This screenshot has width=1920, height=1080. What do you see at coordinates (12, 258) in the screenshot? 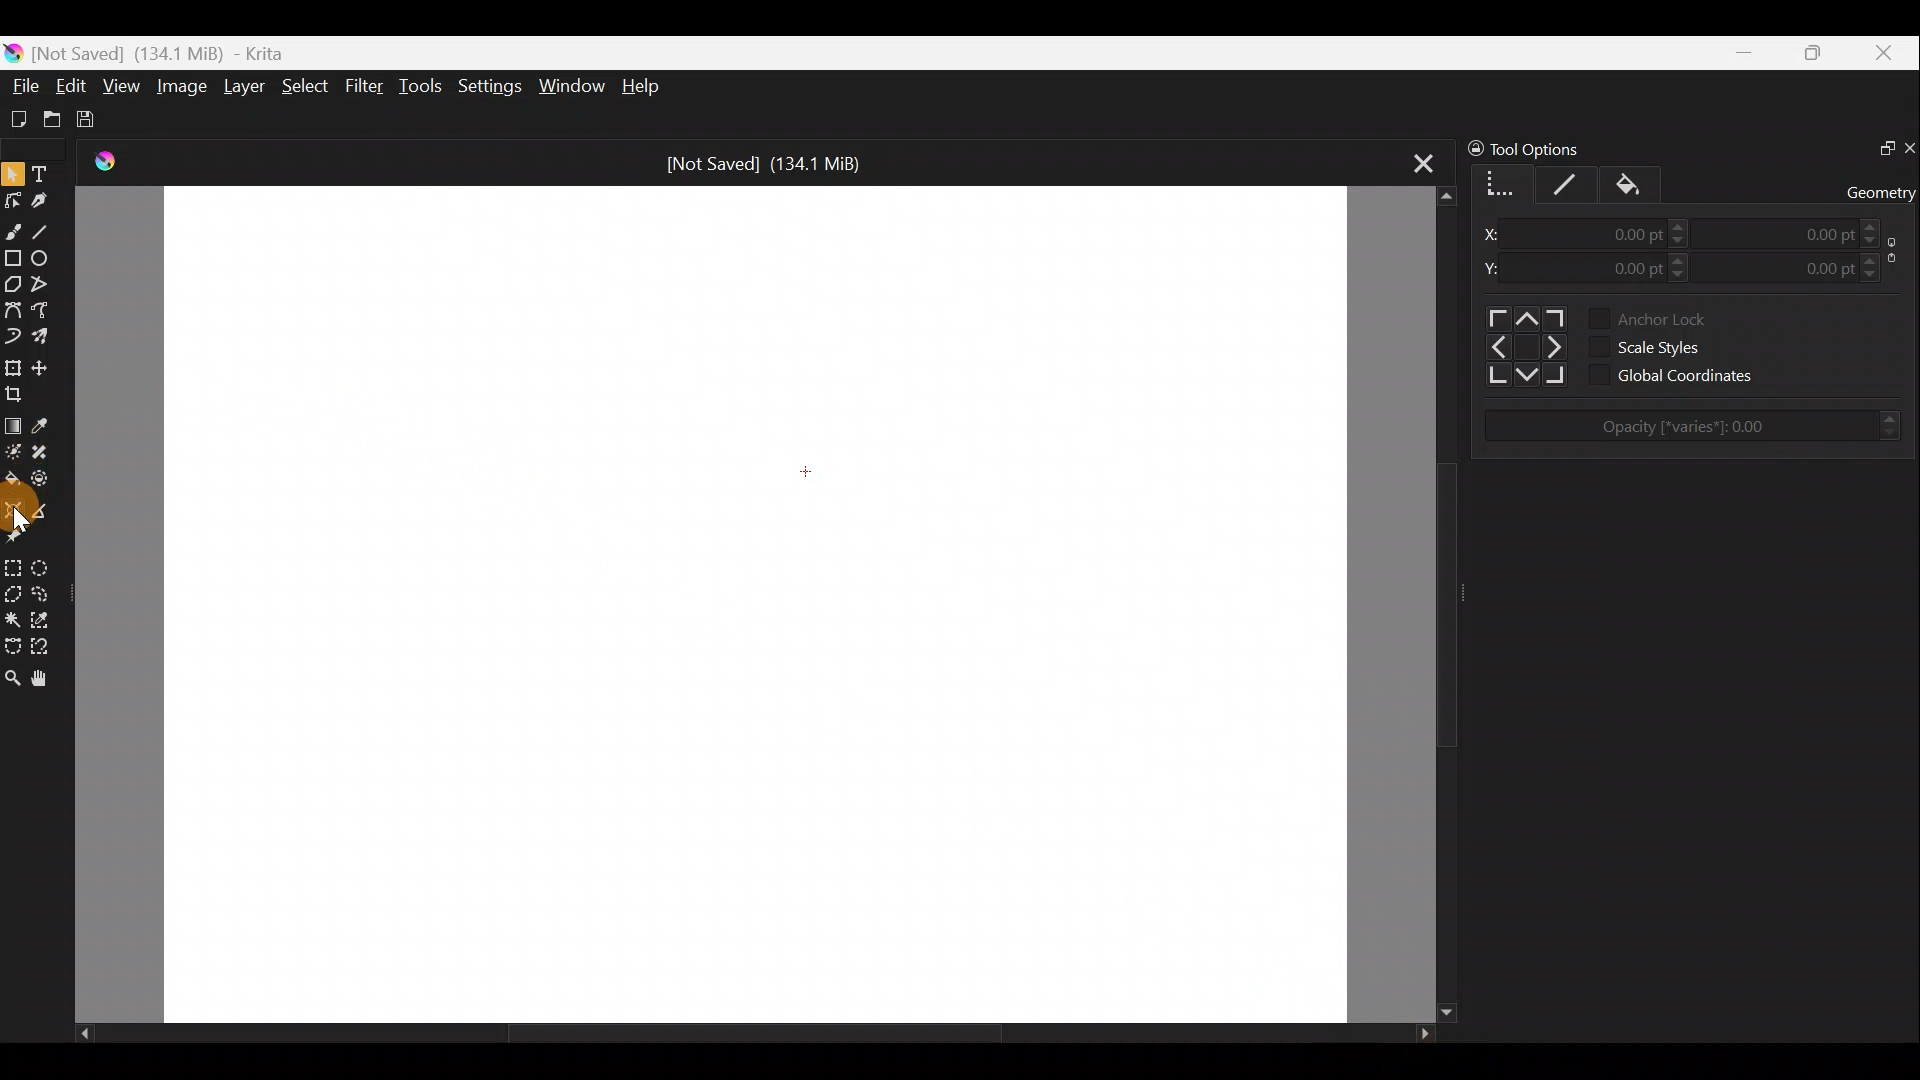
I see `Rectangle` at bounding box center [12, 258].